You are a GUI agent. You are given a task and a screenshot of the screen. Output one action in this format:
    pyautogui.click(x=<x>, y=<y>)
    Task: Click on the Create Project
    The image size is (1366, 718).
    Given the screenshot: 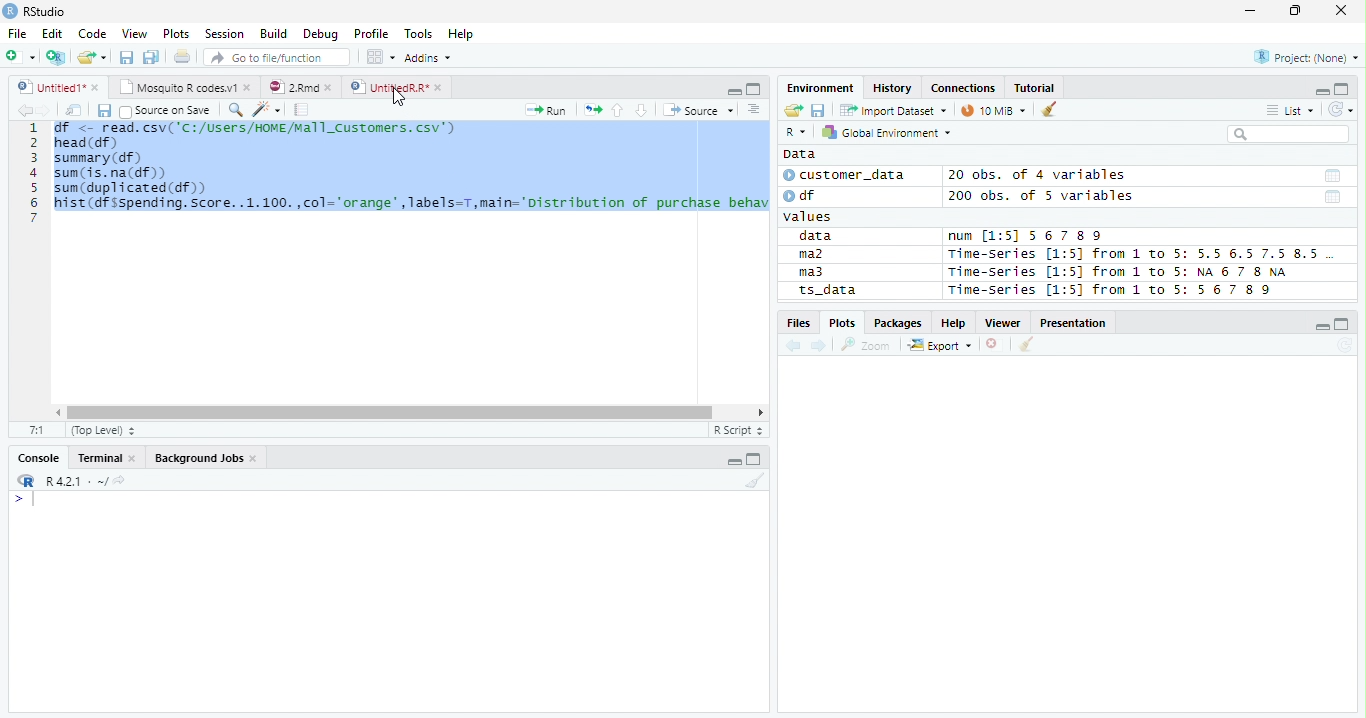 What is the action you would take?
    pyautogui.click(x=57, y=57)
    